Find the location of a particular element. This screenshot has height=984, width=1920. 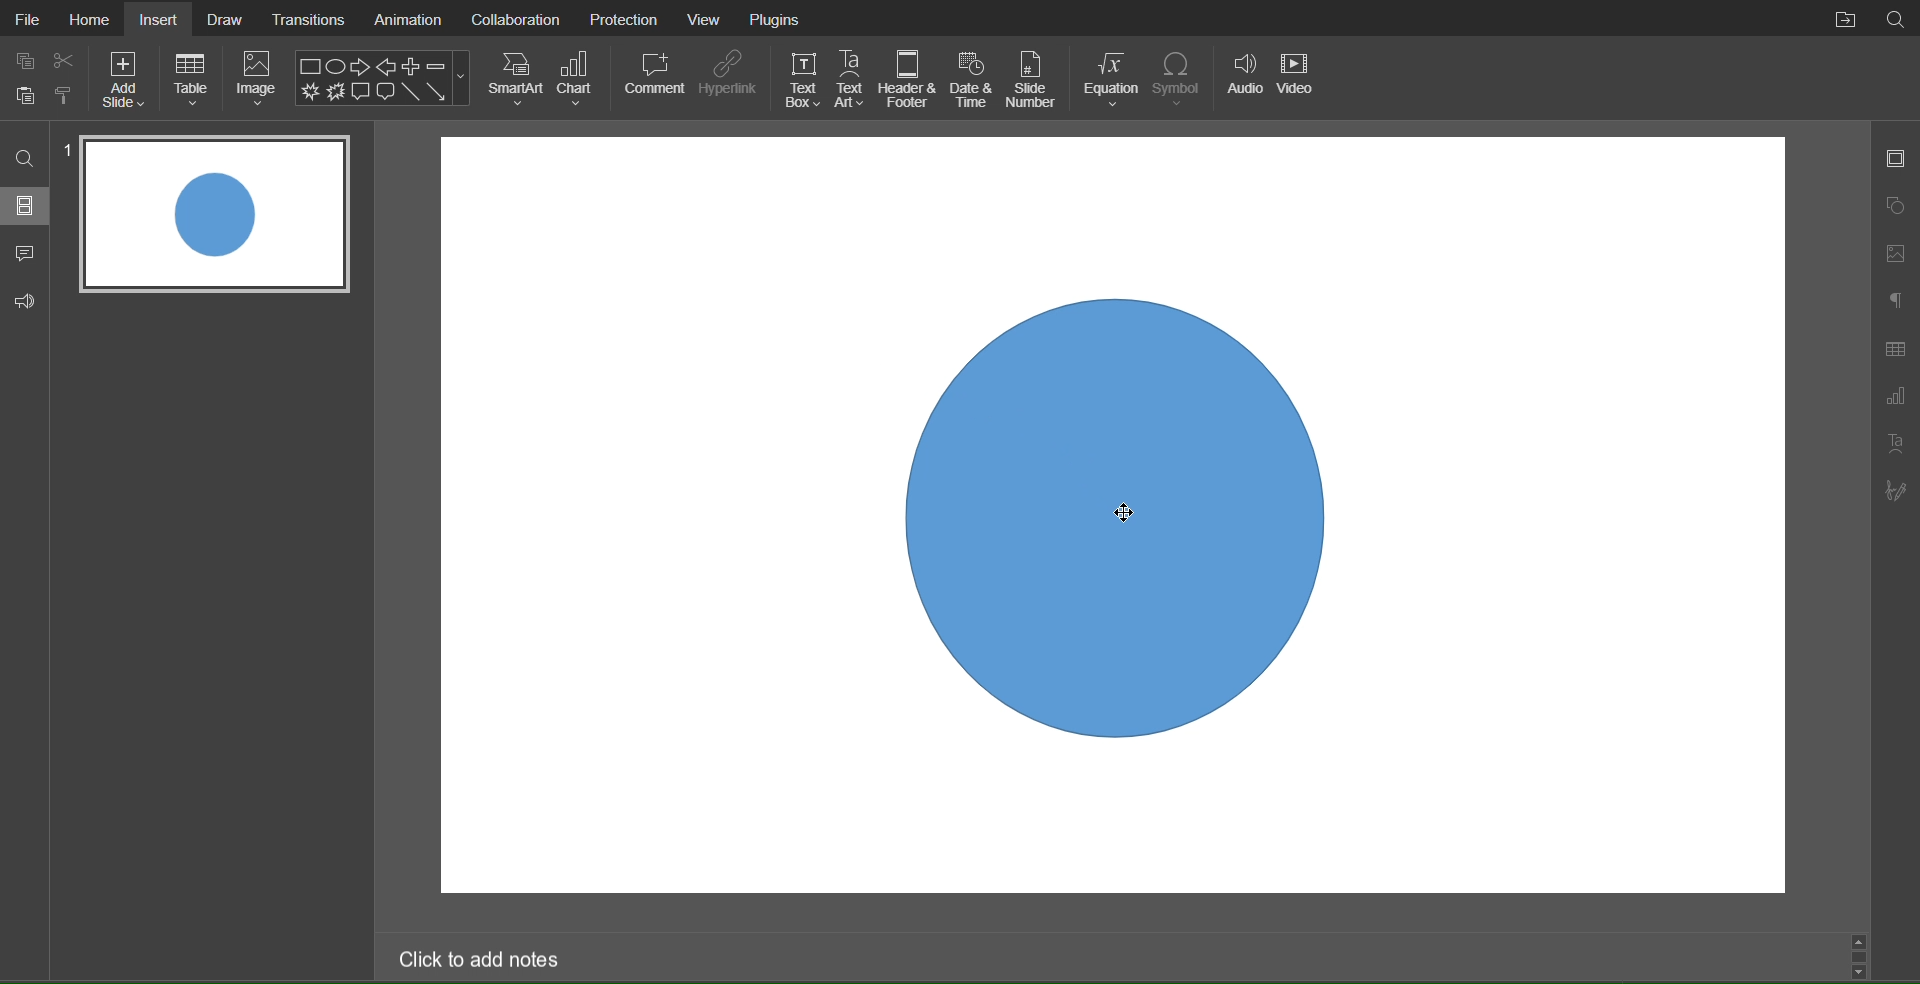

Animation is located at coordinates (407, 20).